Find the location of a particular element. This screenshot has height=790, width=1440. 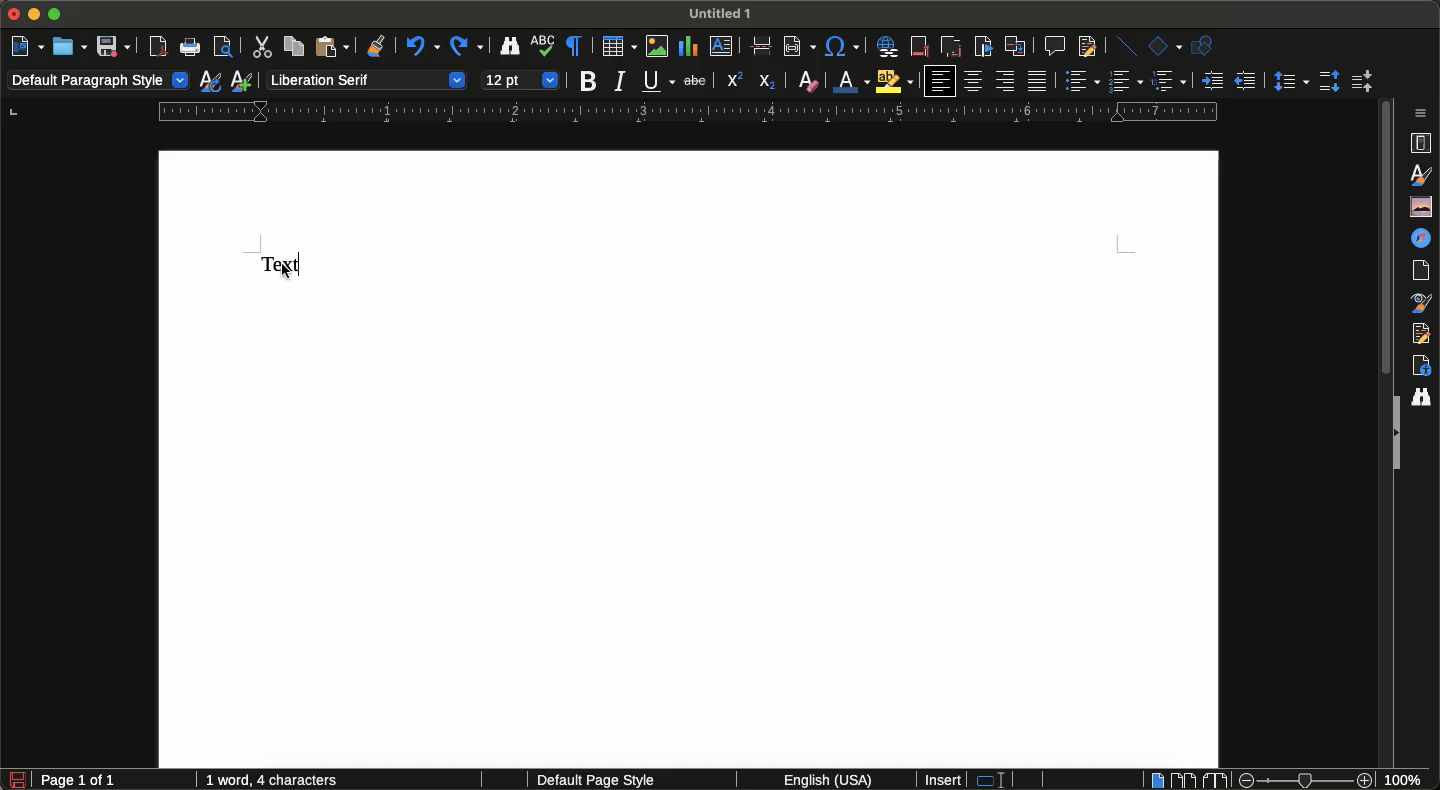

File name is located at coordinates (724, 12).